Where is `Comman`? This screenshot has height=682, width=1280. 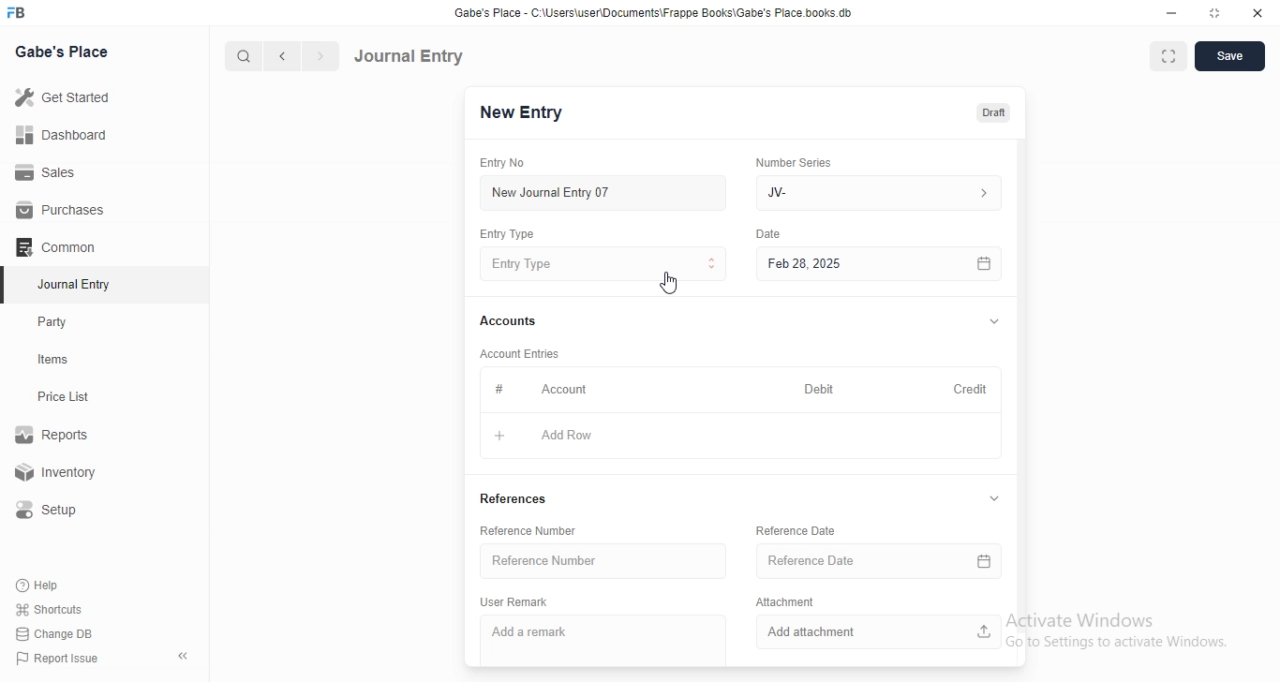
Comman is located at coordinates (49, 247).